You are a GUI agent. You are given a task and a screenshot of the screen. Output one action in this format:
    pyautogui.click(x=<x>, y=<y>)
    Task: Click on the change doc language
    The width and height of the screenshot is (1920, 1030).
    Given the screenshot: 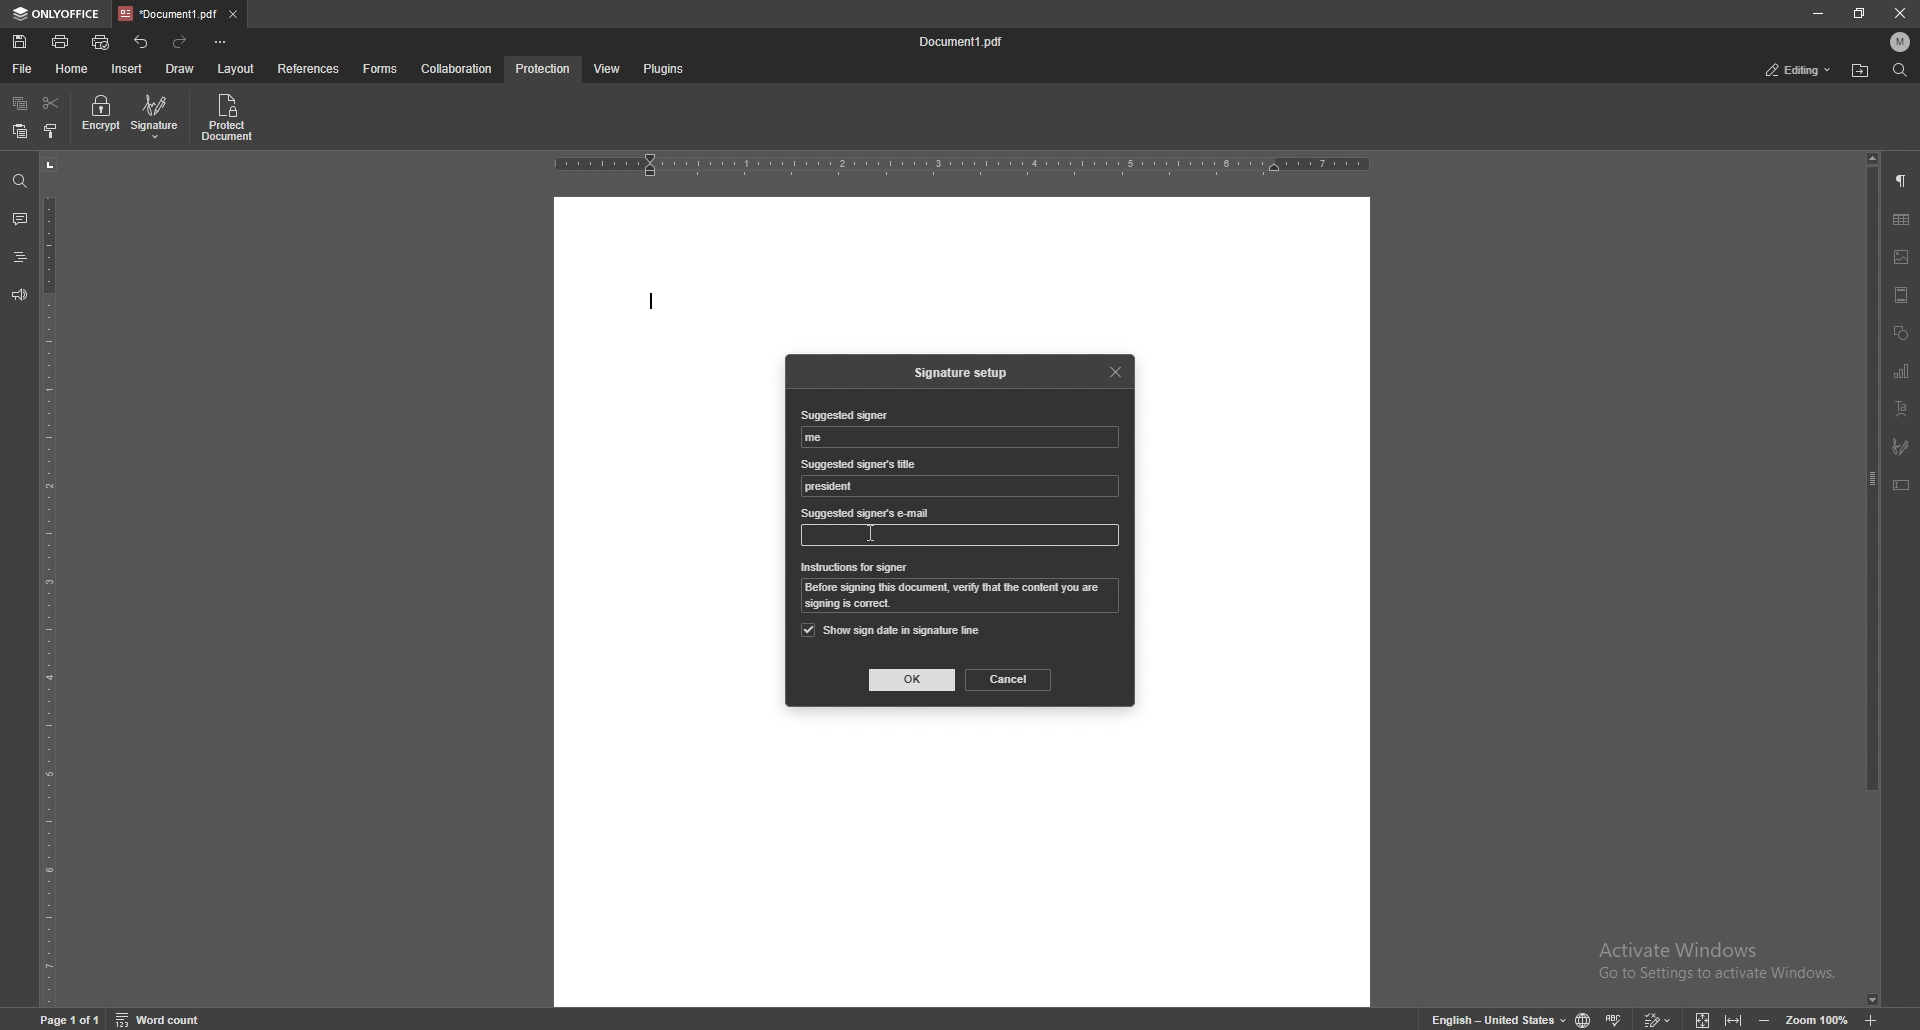 What is the action you would take?
    pyautogui.click(x=1576, y=1019)
    